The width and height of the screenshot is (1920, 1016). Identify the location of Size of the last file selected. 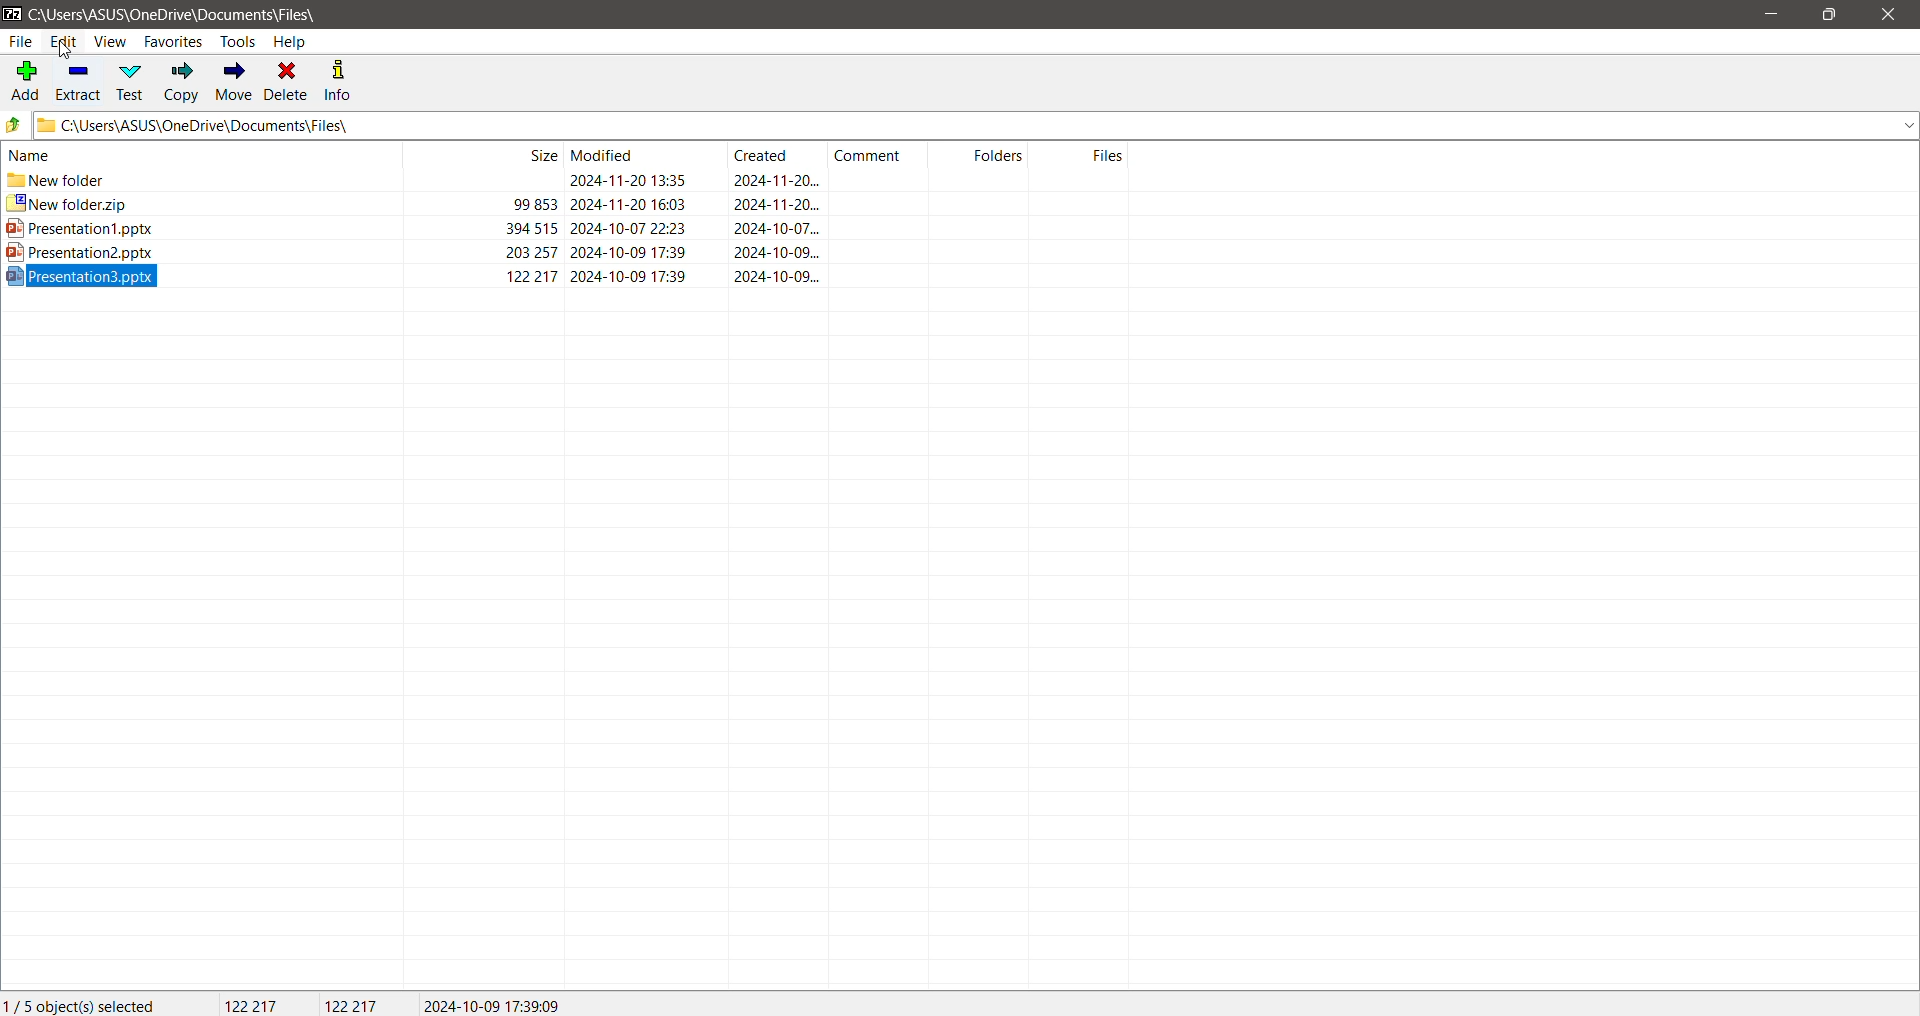
(352, 1004).